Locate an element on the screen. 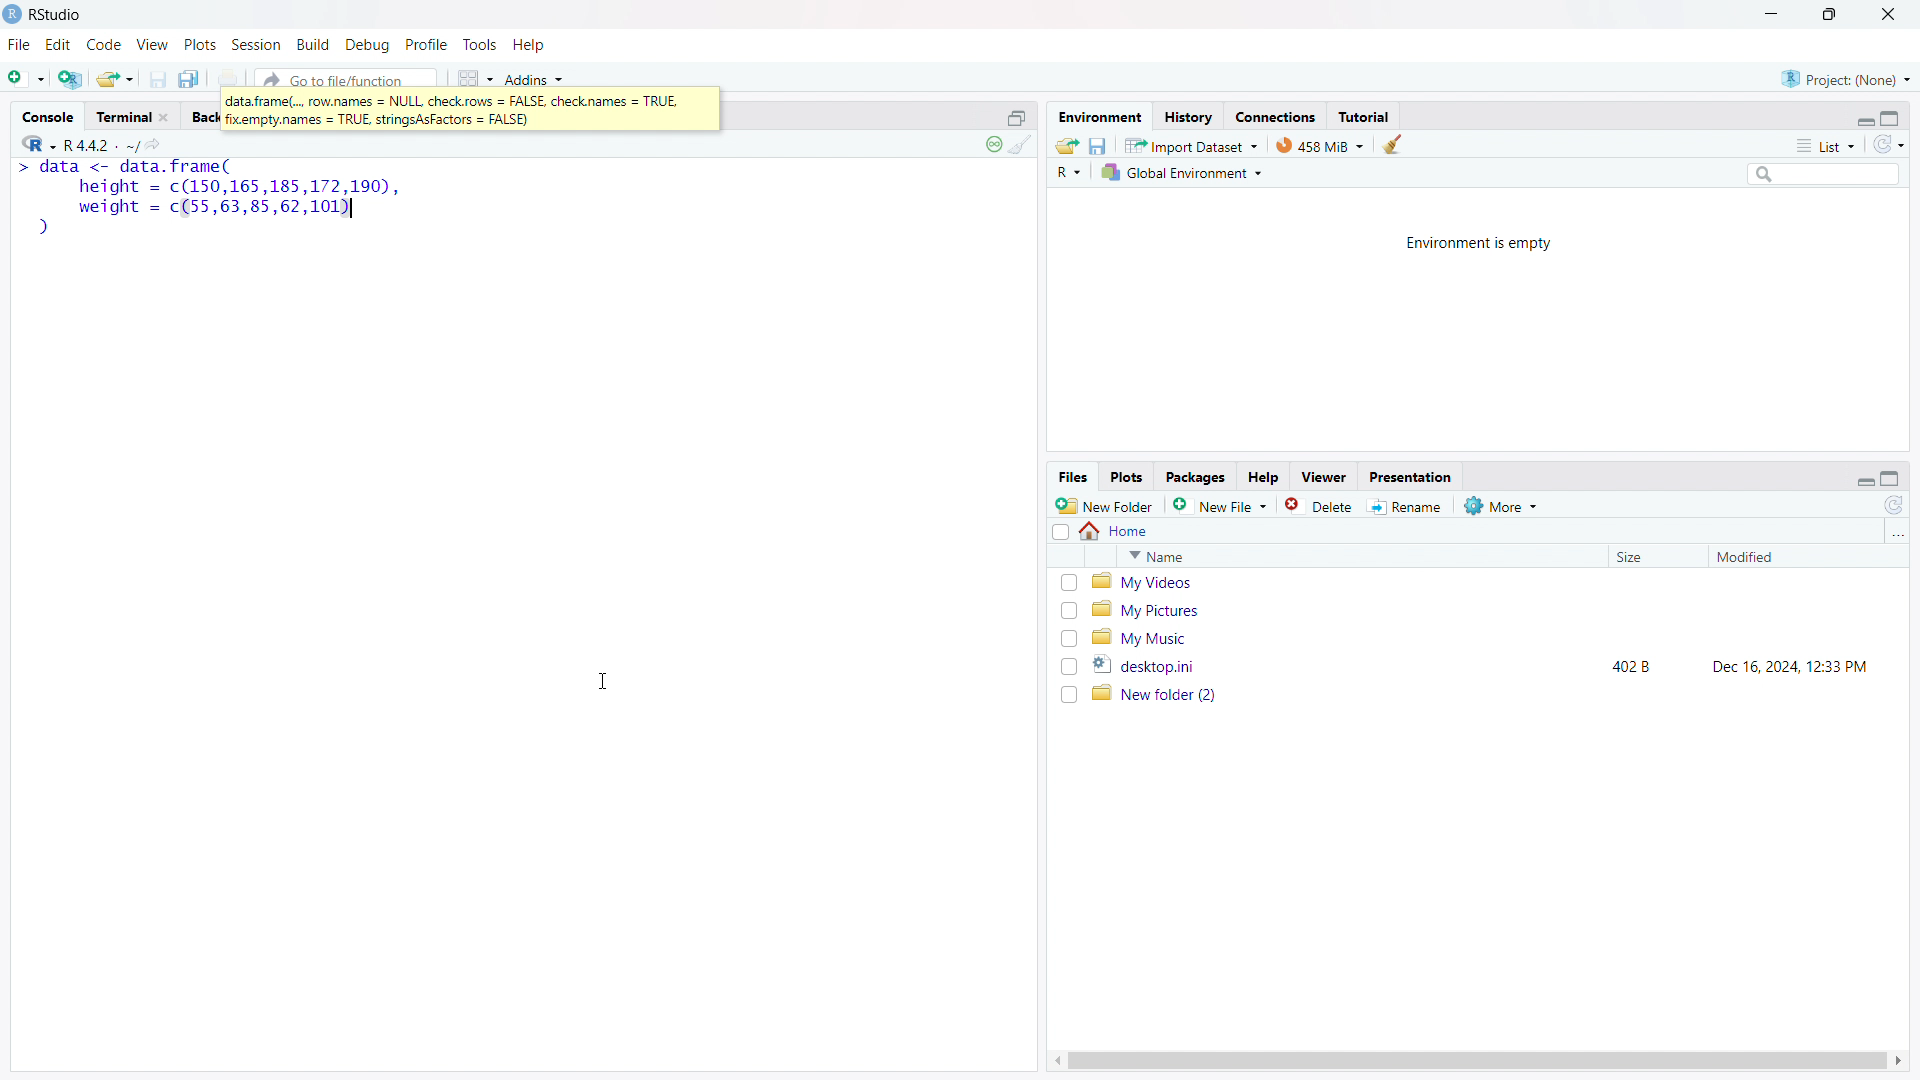 The height and width of the screenshot is (1080, 1920). R 4.4.2 . ~/ is located at coordinates (102, 144).